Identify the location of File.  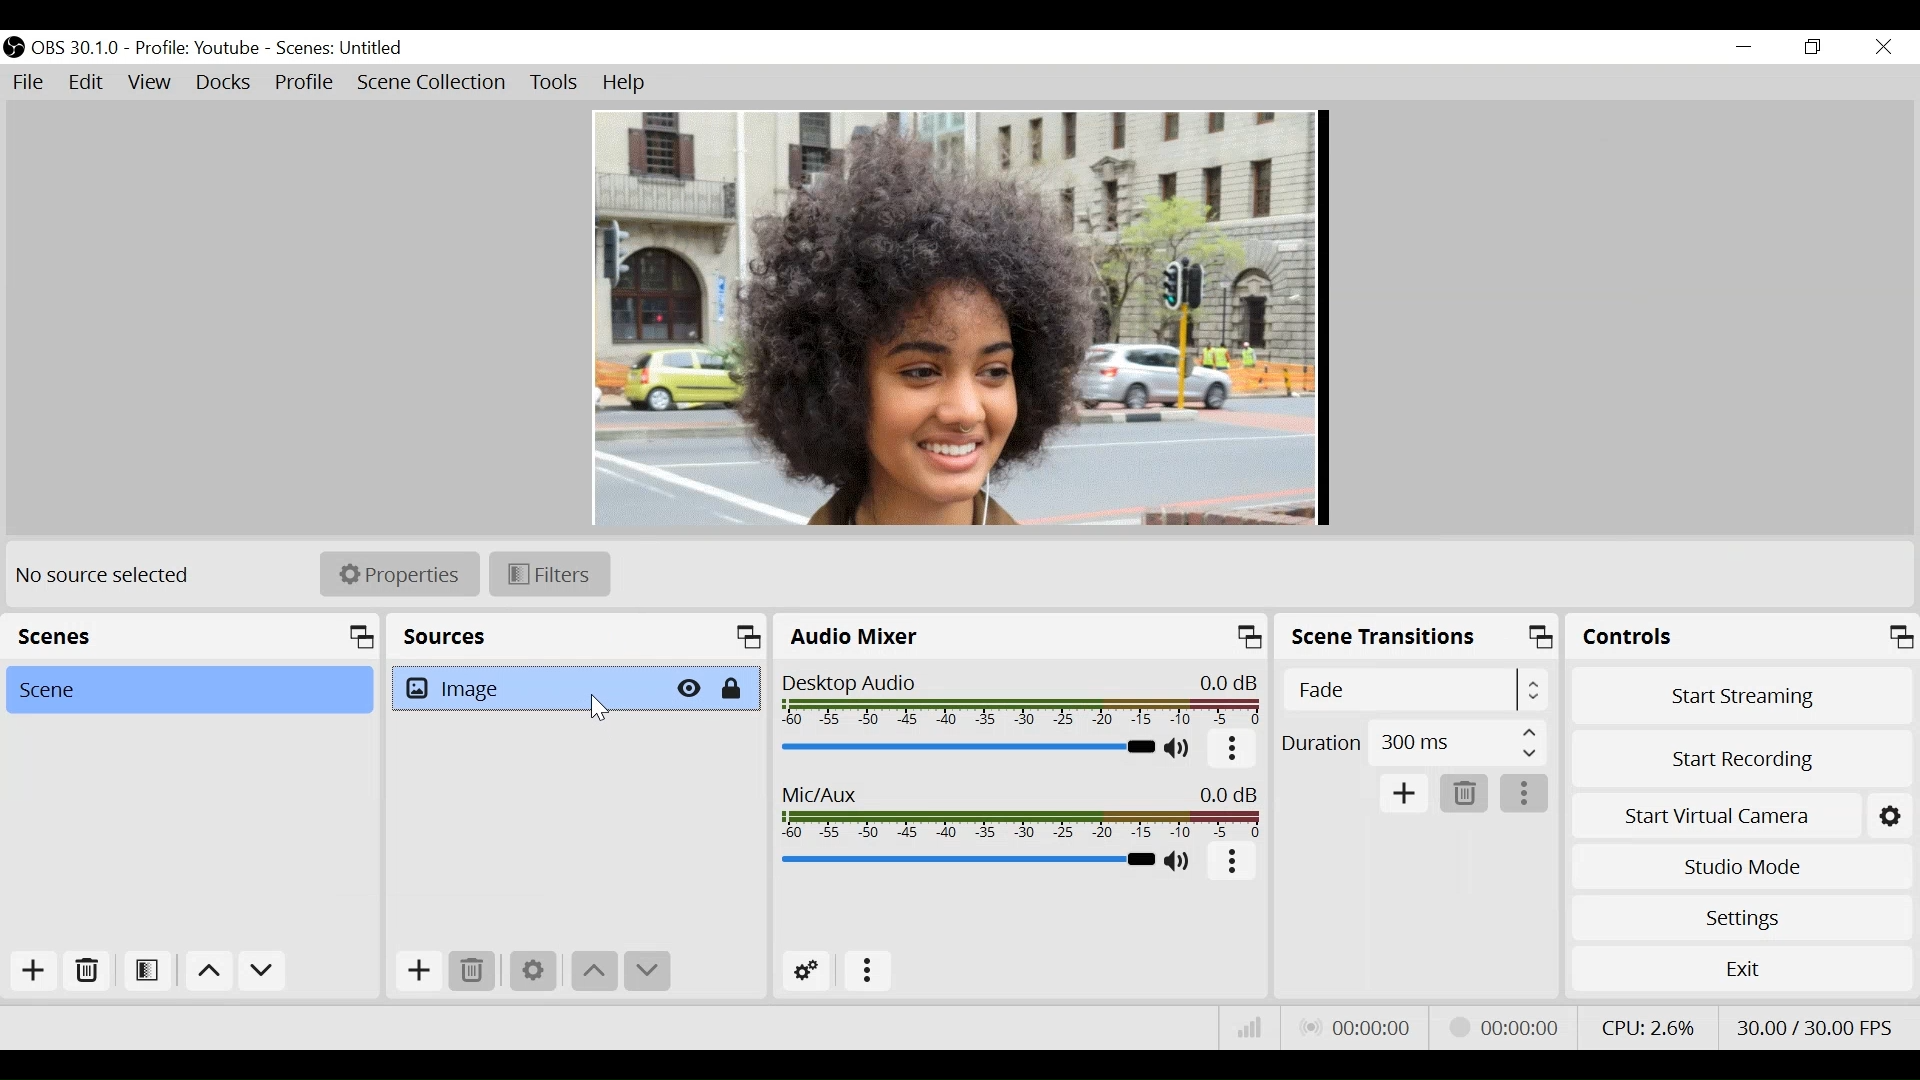
(28, 84).